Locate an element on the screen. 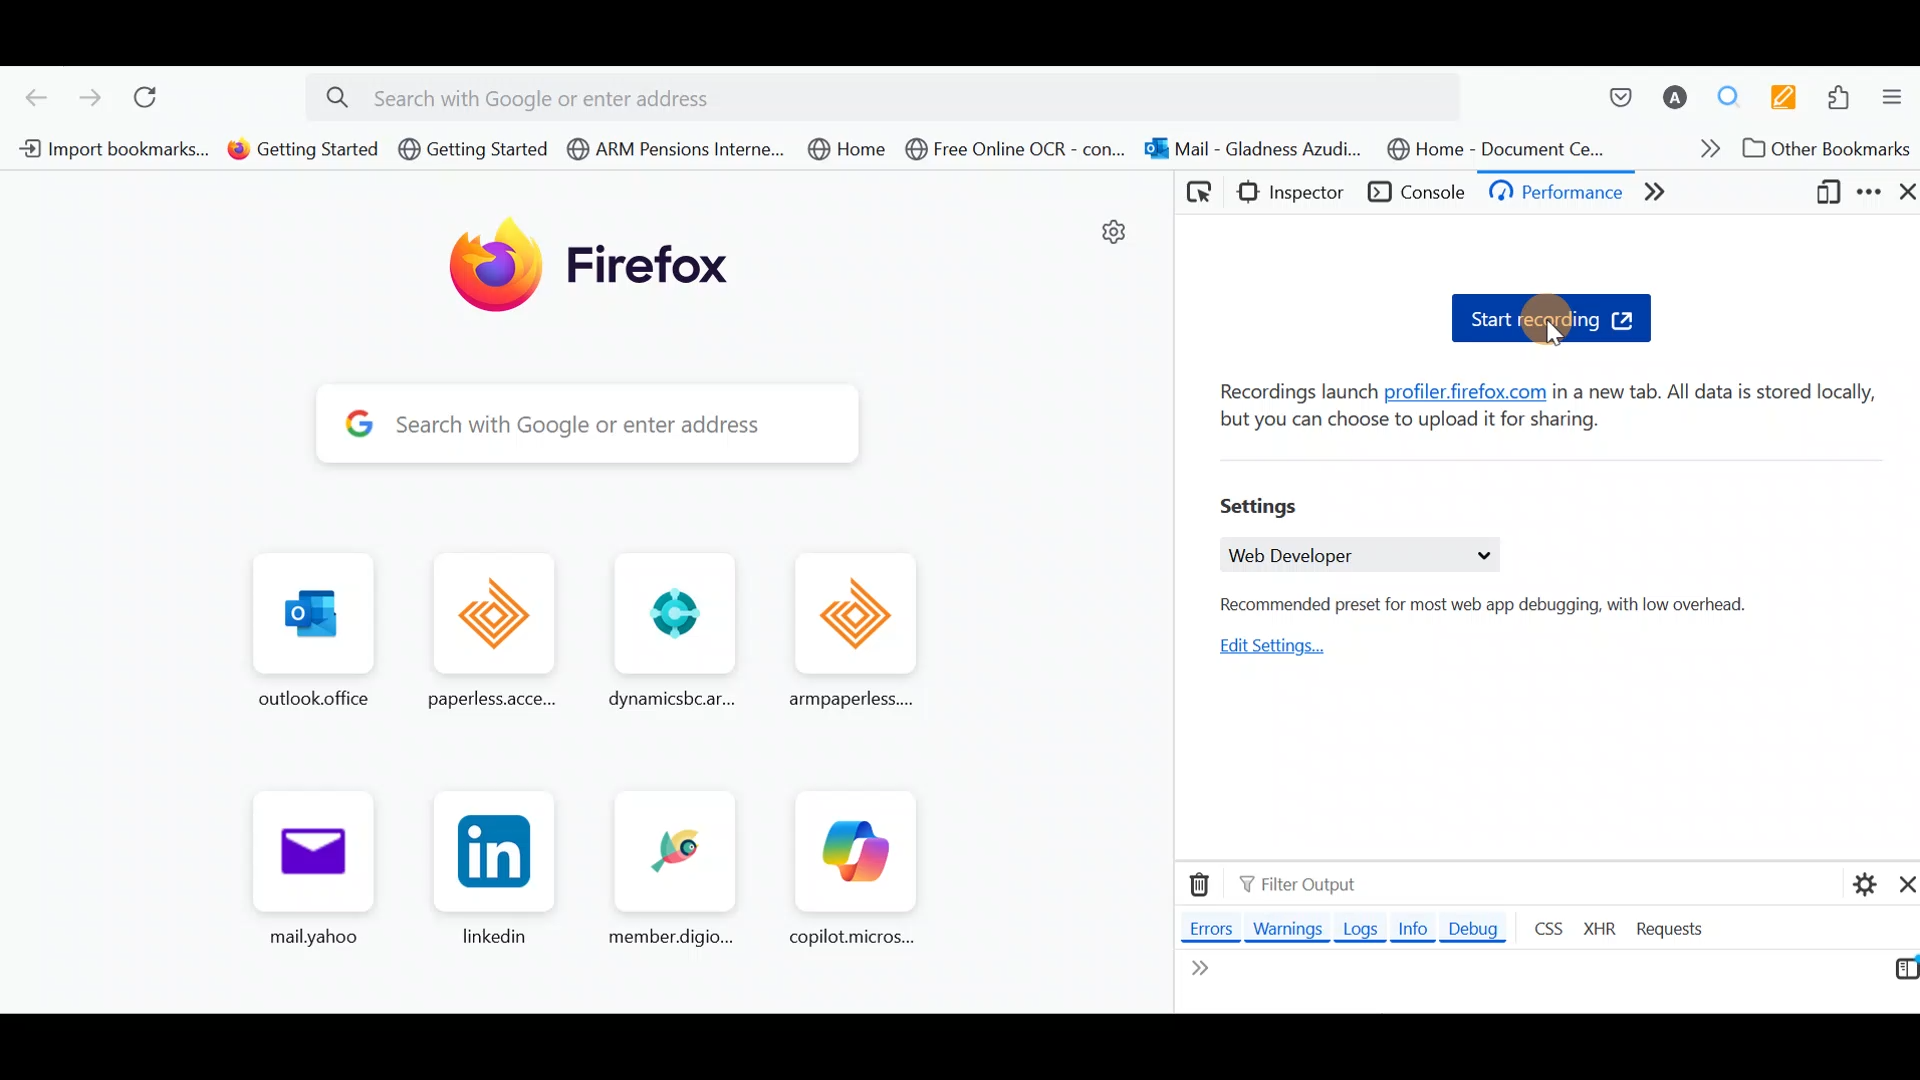 The image size is (1920, 1080). Info is located at coordinates (1412, 932).